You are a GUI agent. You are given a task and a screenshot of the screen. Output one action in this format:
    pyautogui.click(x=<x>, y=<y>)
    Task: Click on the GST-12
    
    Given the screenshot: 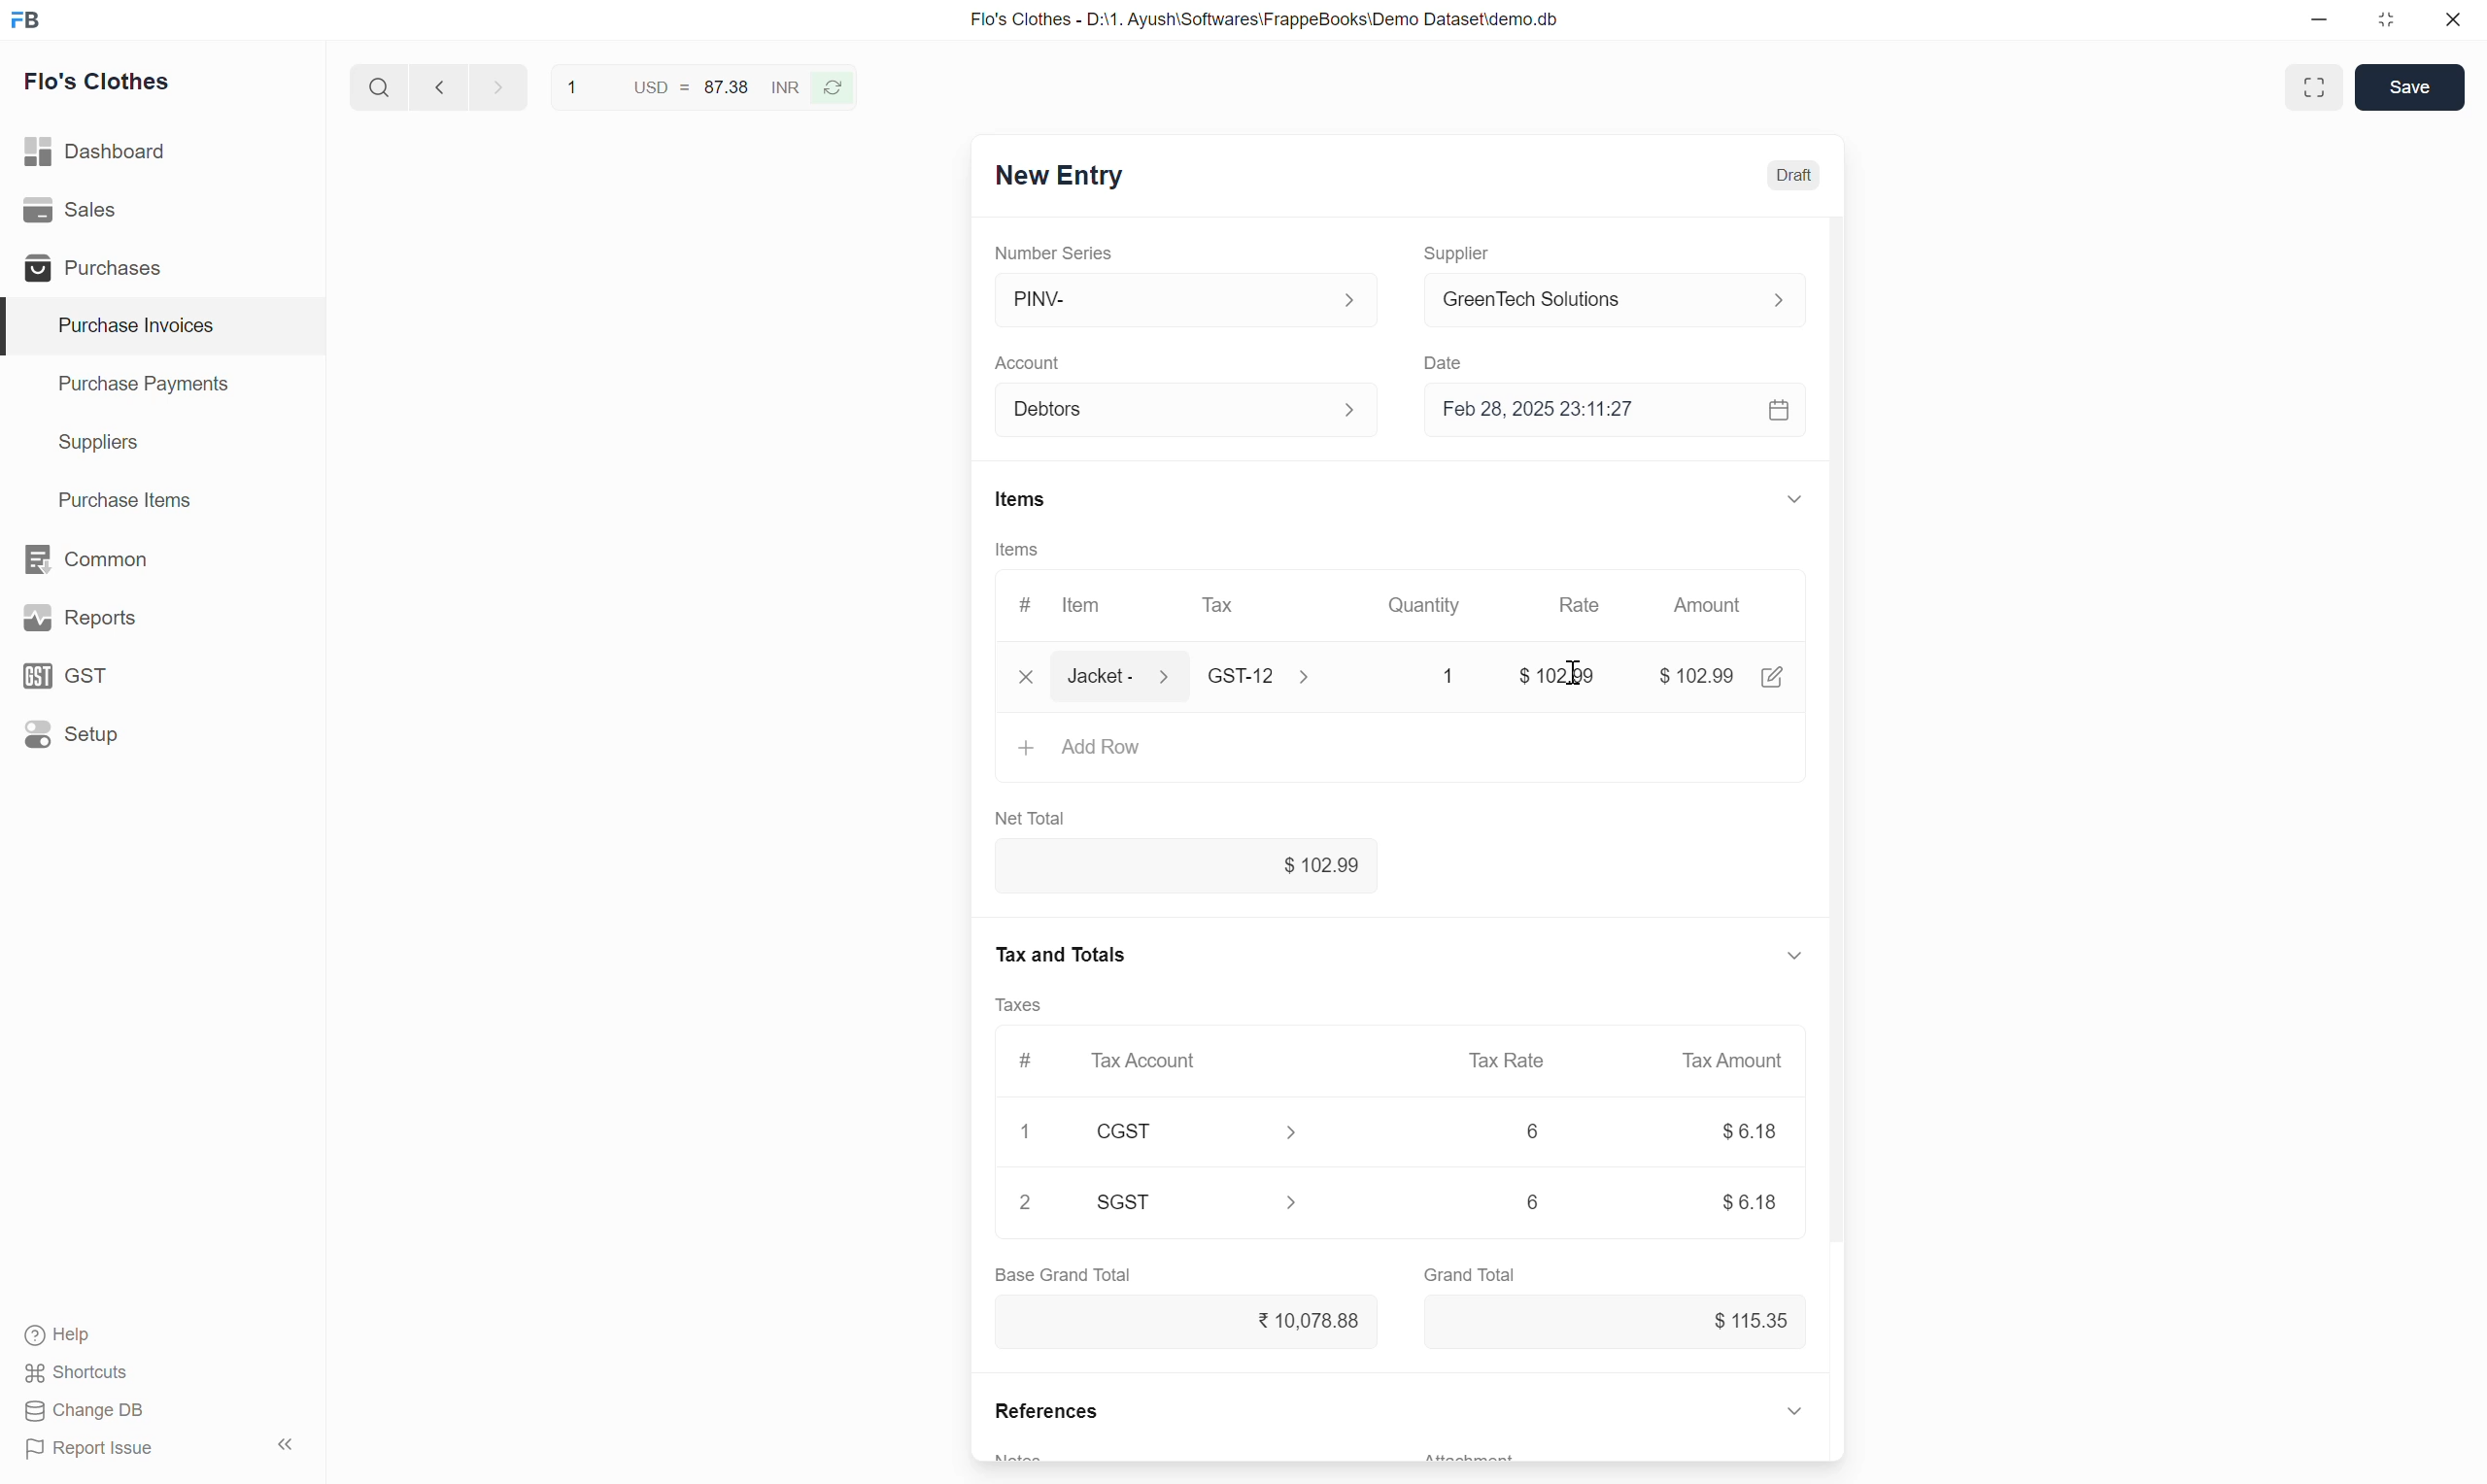 What is the action you would take?
    pyautogui.click(x=1265, y=675)
    